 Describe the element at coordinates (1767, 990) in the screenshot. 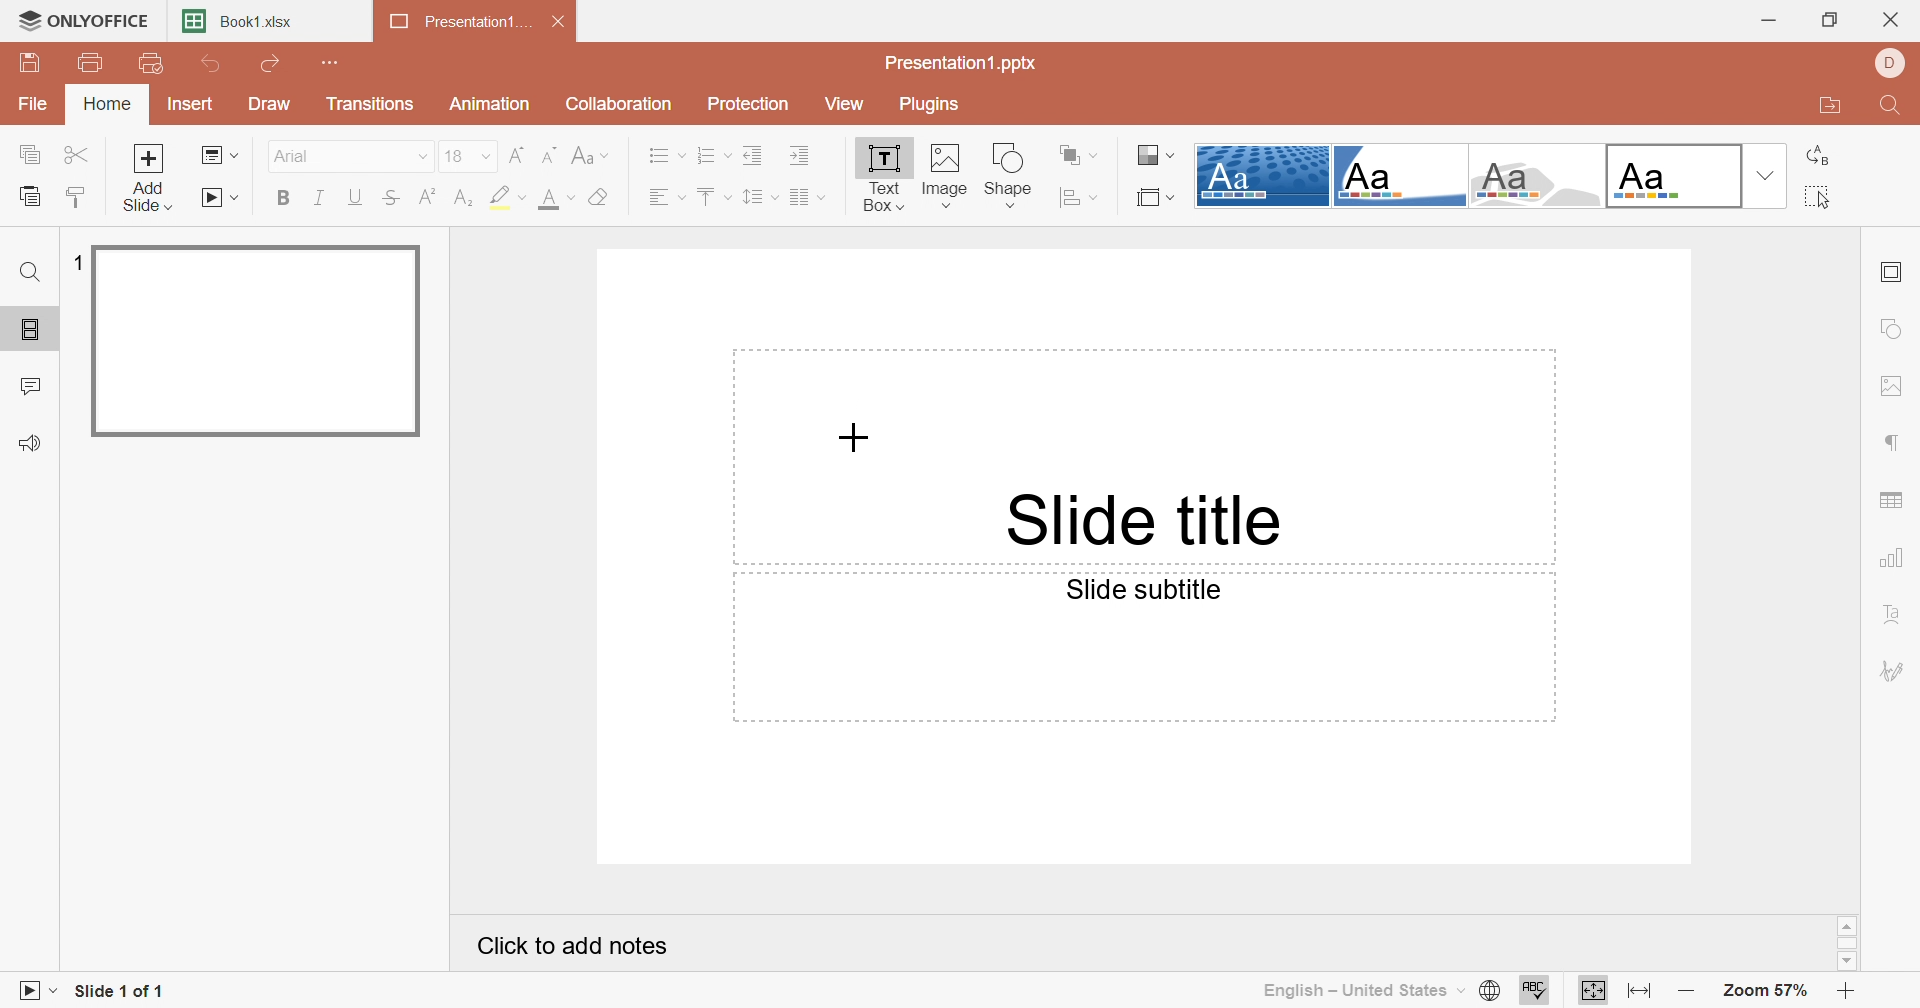

I see `Zoom 57%` at that location.